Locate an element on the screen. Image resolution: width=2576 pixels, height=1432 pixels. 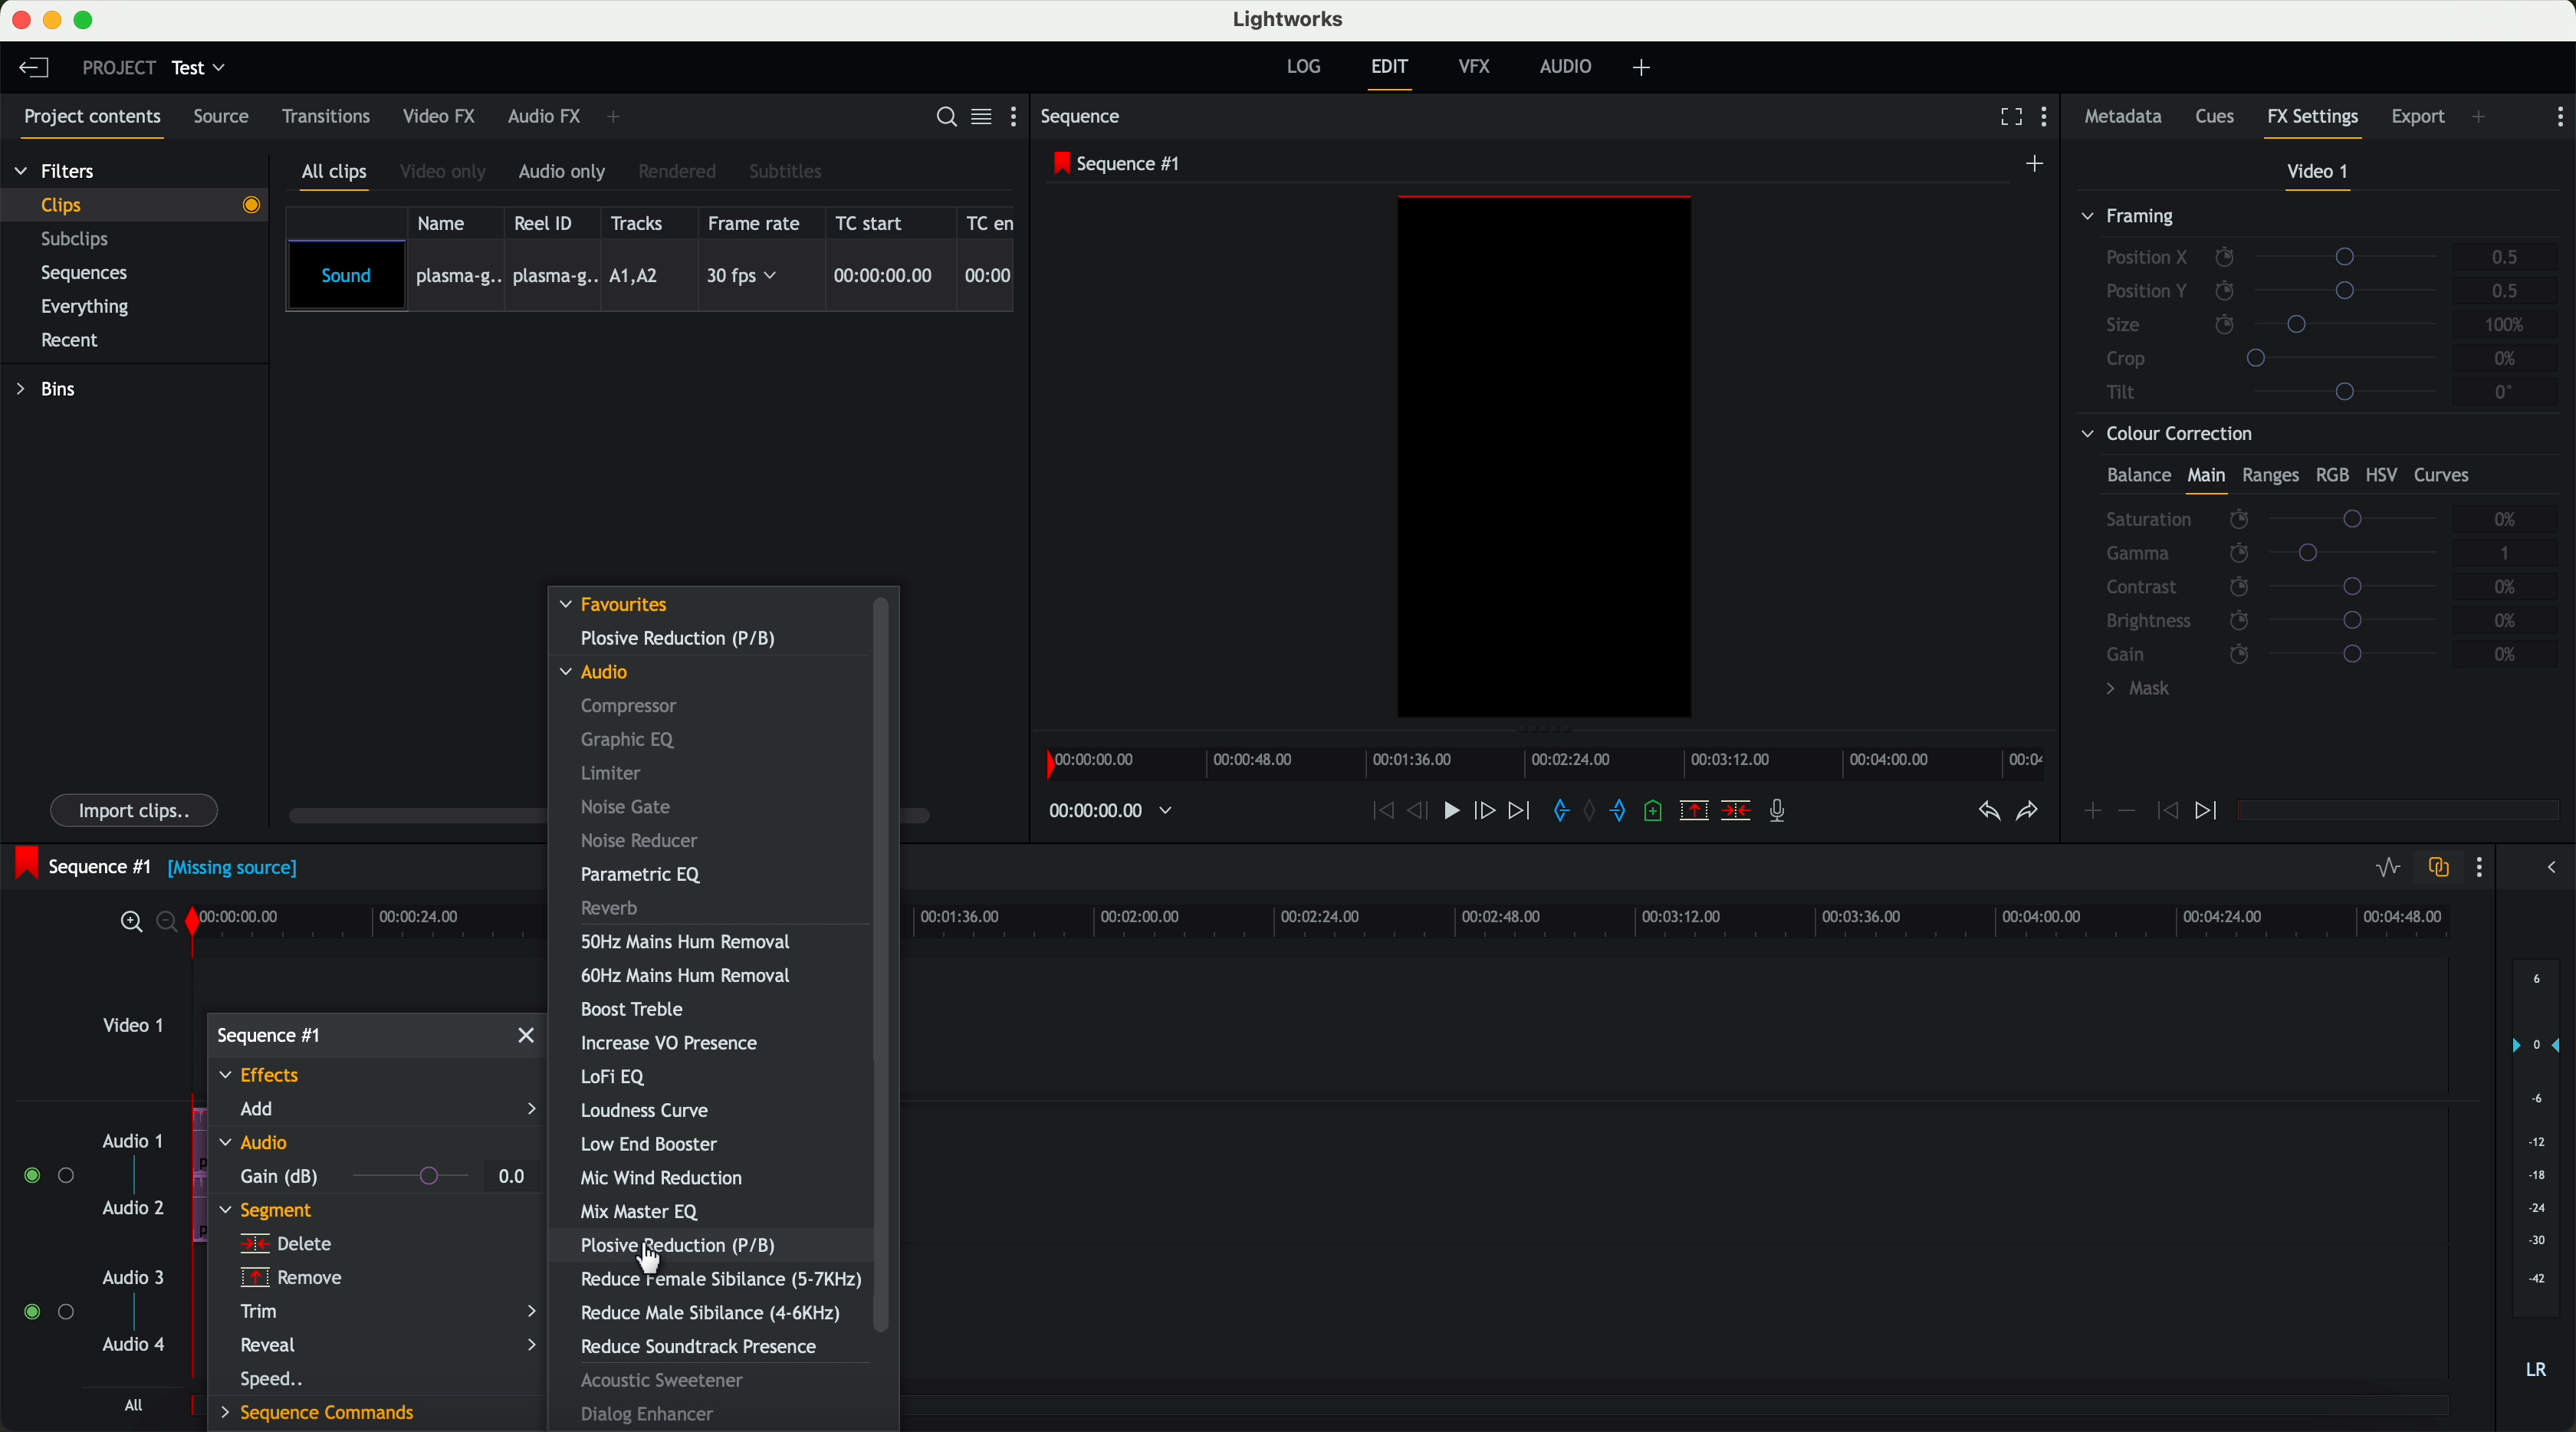
show settings menu is located at coordinates (2484, 870).